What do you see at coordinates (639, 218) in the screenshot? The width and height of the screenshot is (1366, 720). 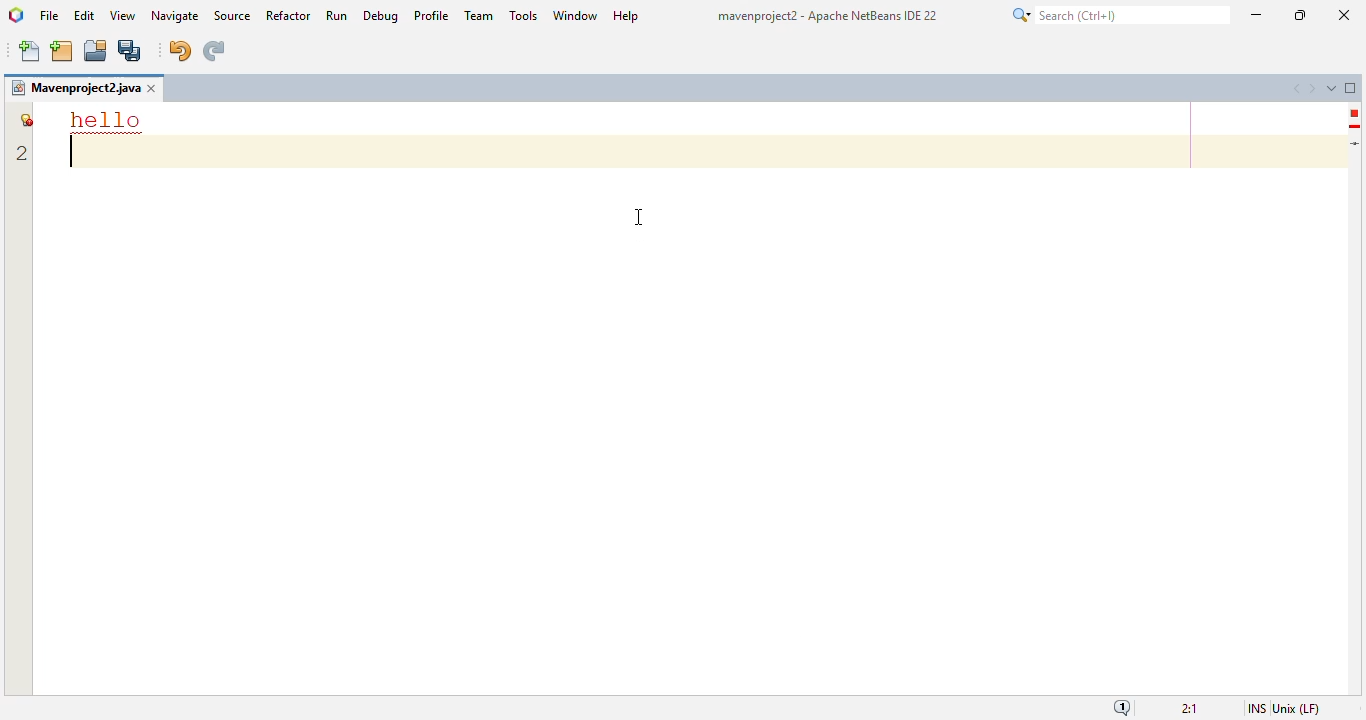 I see `cursor` at bounding box center [639, 218].